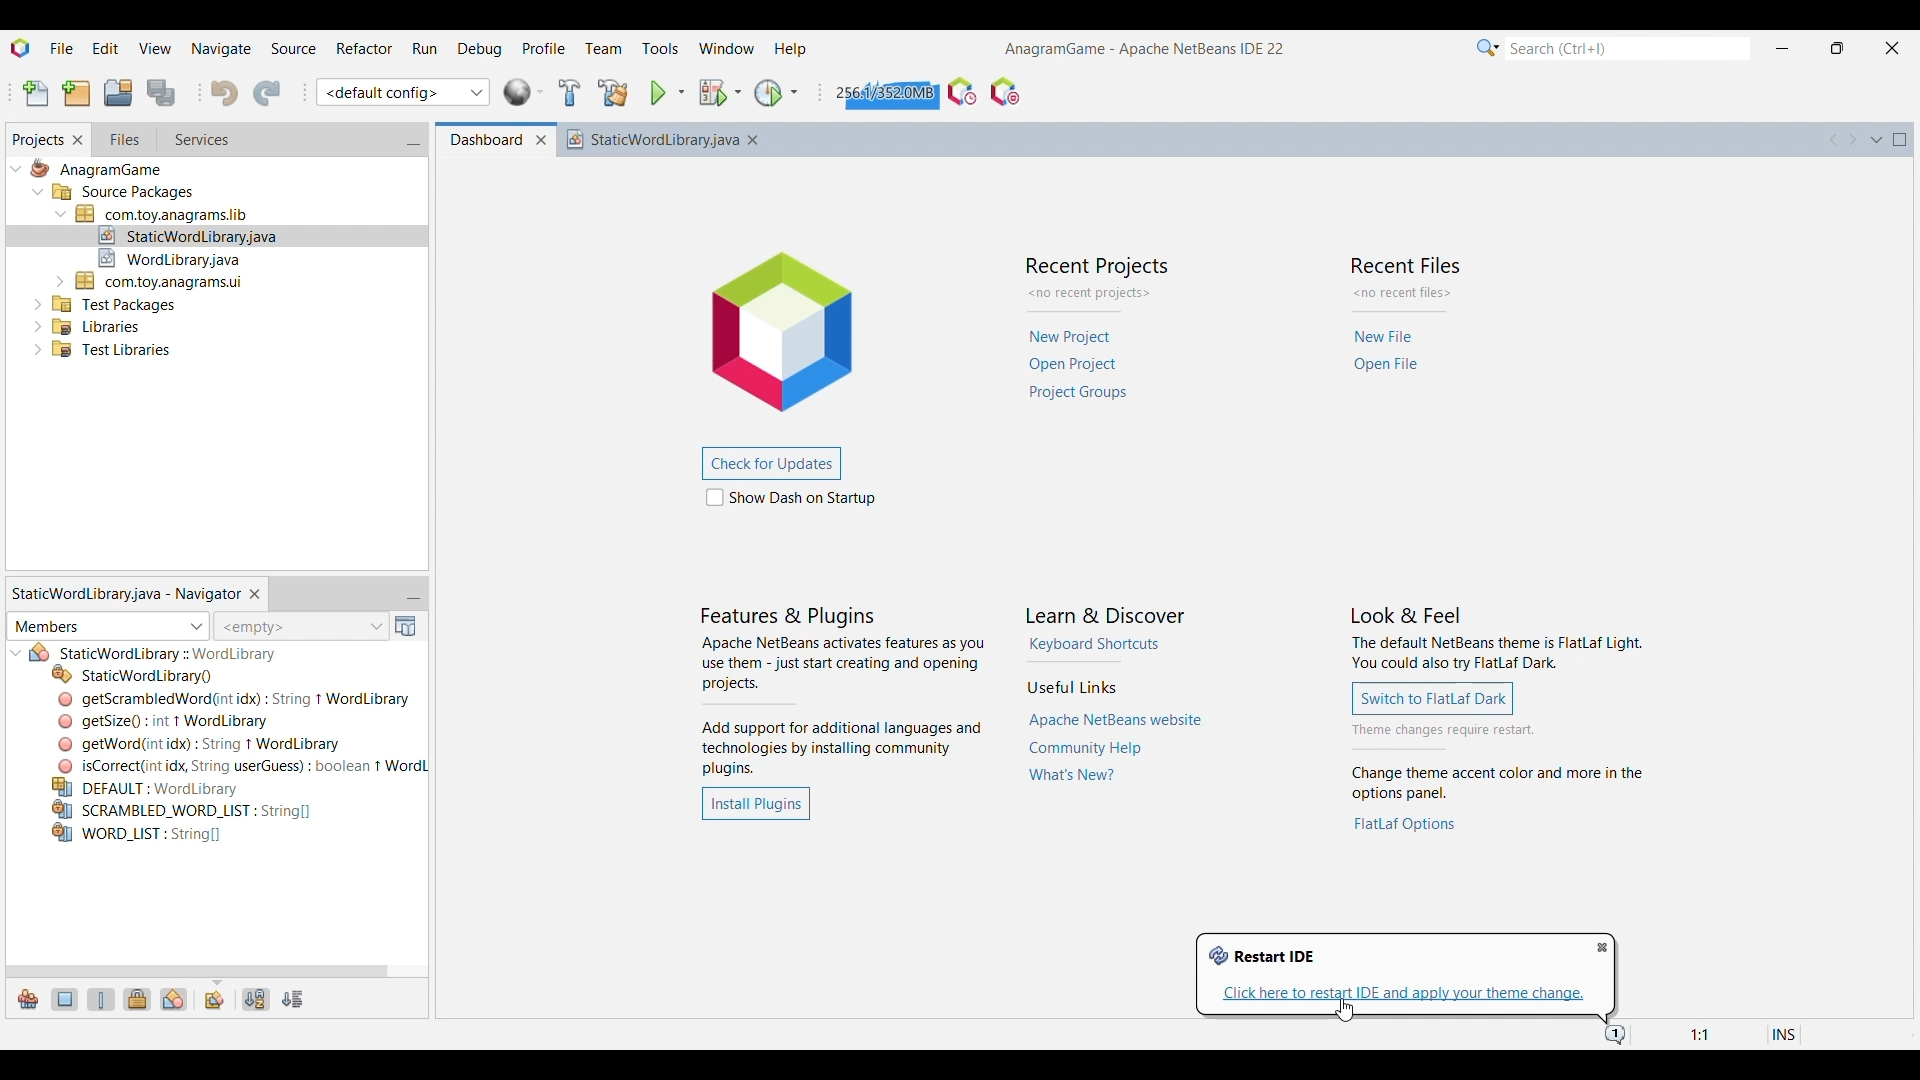 The width and height of the screenshot is (1920, 1080). Describe the element at coordinates (200, 140) in the screenshot. I see `Go to services` at that location.